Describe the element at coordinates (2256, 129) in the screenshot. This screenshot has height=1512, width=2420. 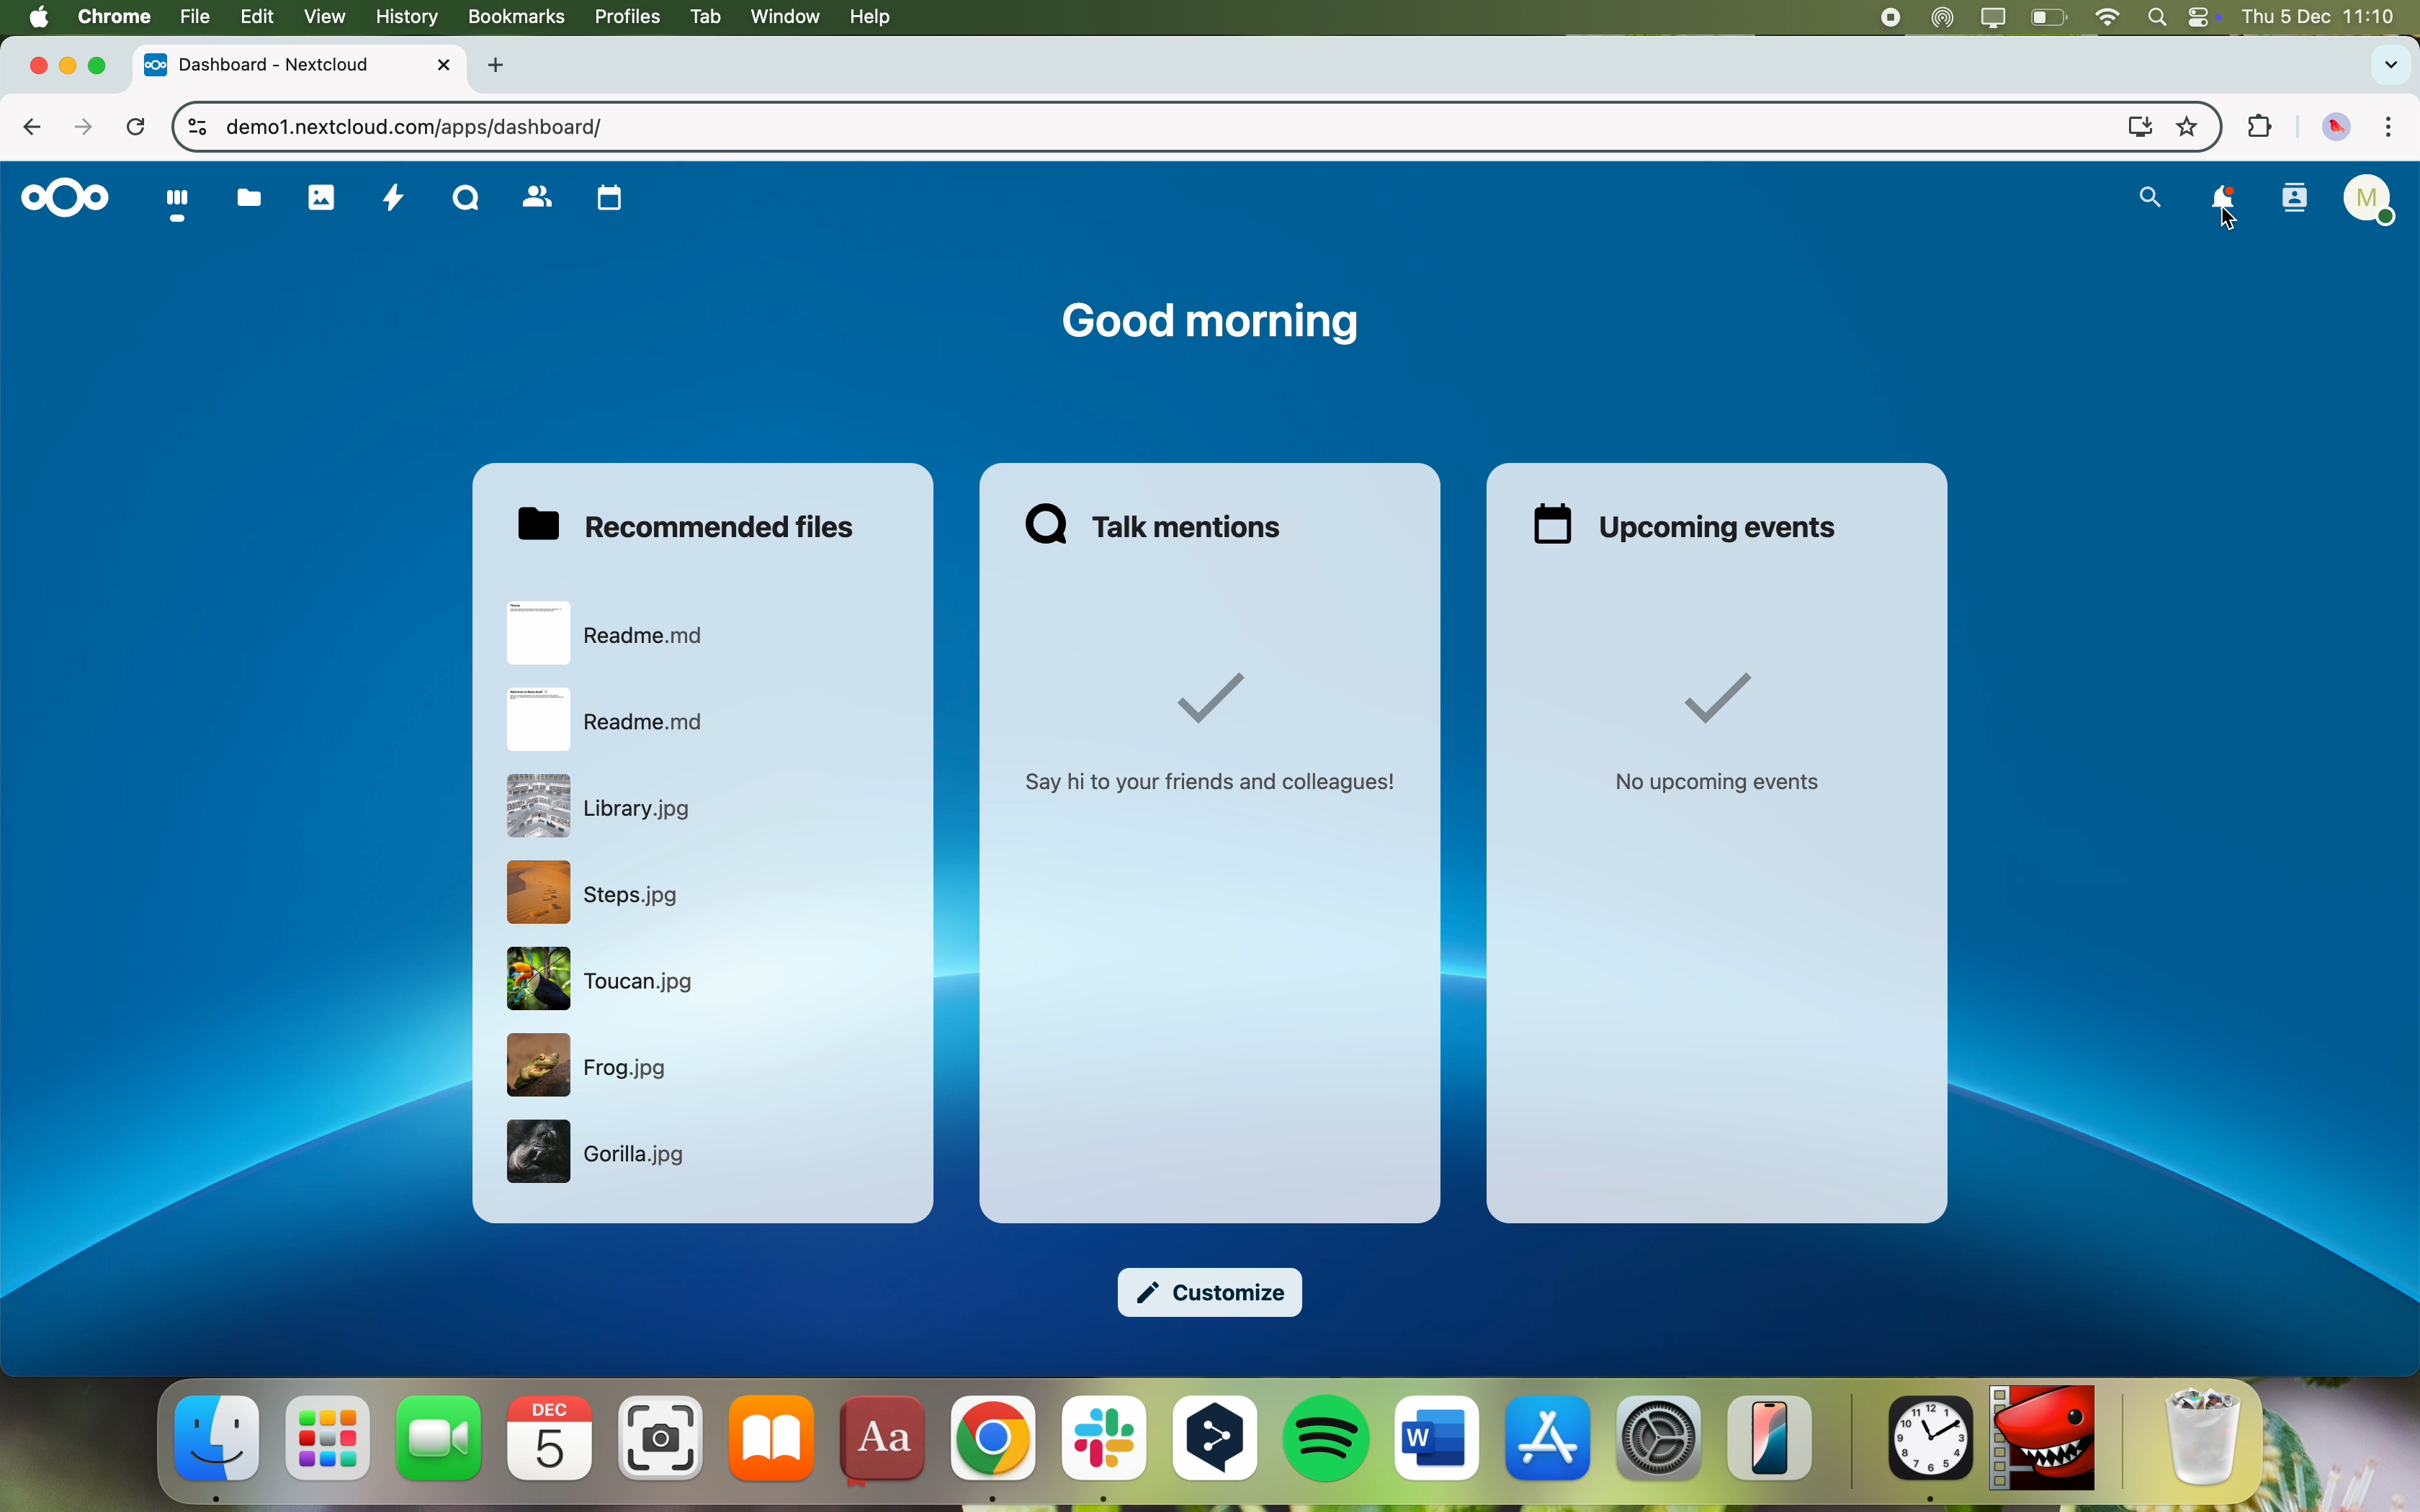
I see `extensions` at that location.